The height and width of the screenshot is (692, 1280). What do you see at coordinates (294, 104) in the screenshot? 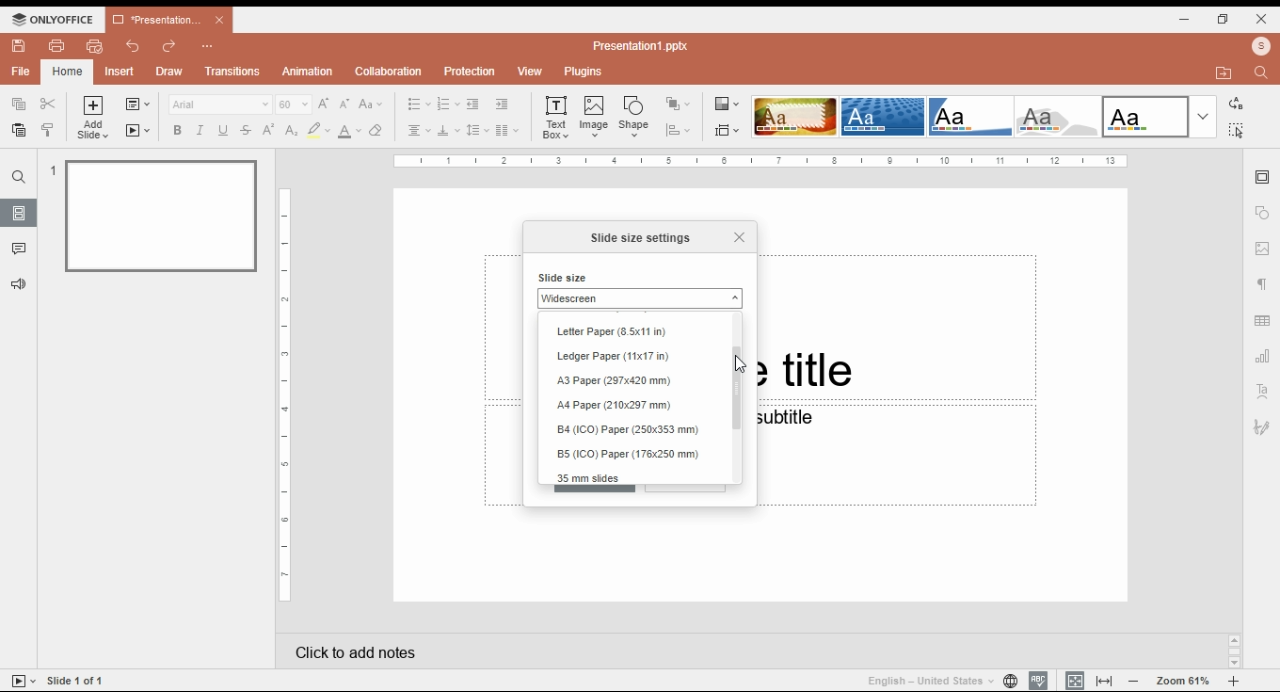
I see `60` at bounding box center [294, 104].